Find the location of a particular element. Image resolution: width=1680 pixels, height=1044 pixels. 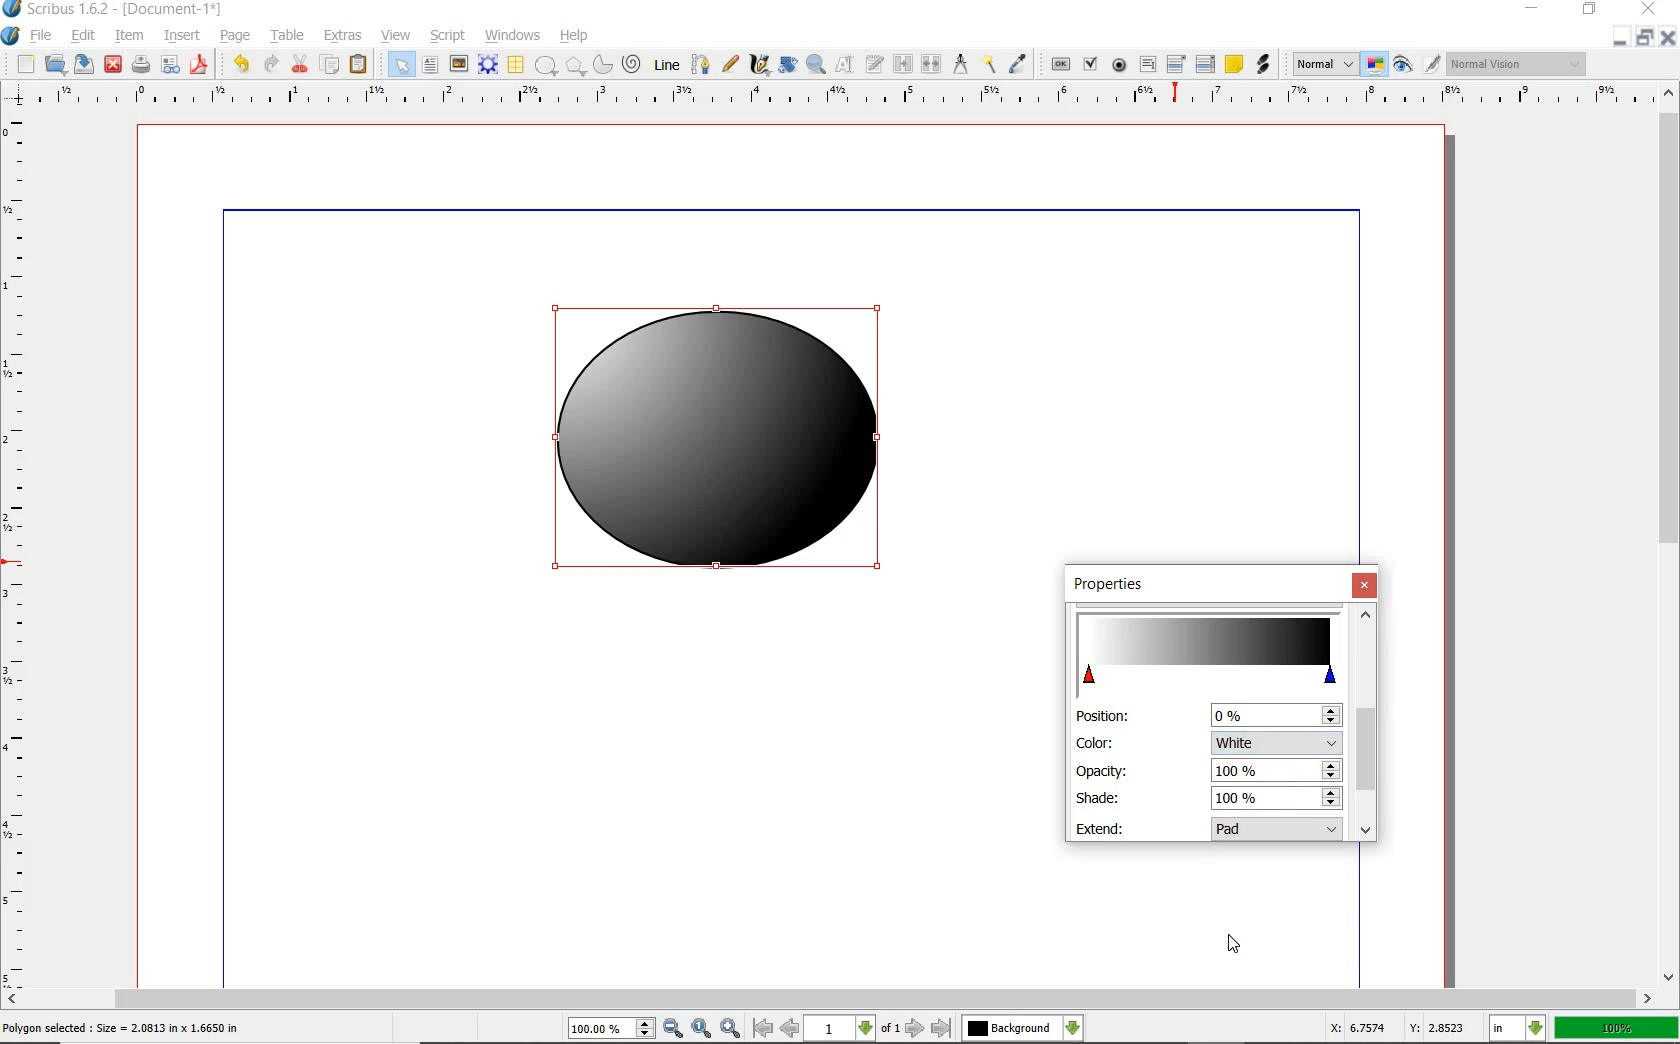

white color added is located at coordinates (729, 448).